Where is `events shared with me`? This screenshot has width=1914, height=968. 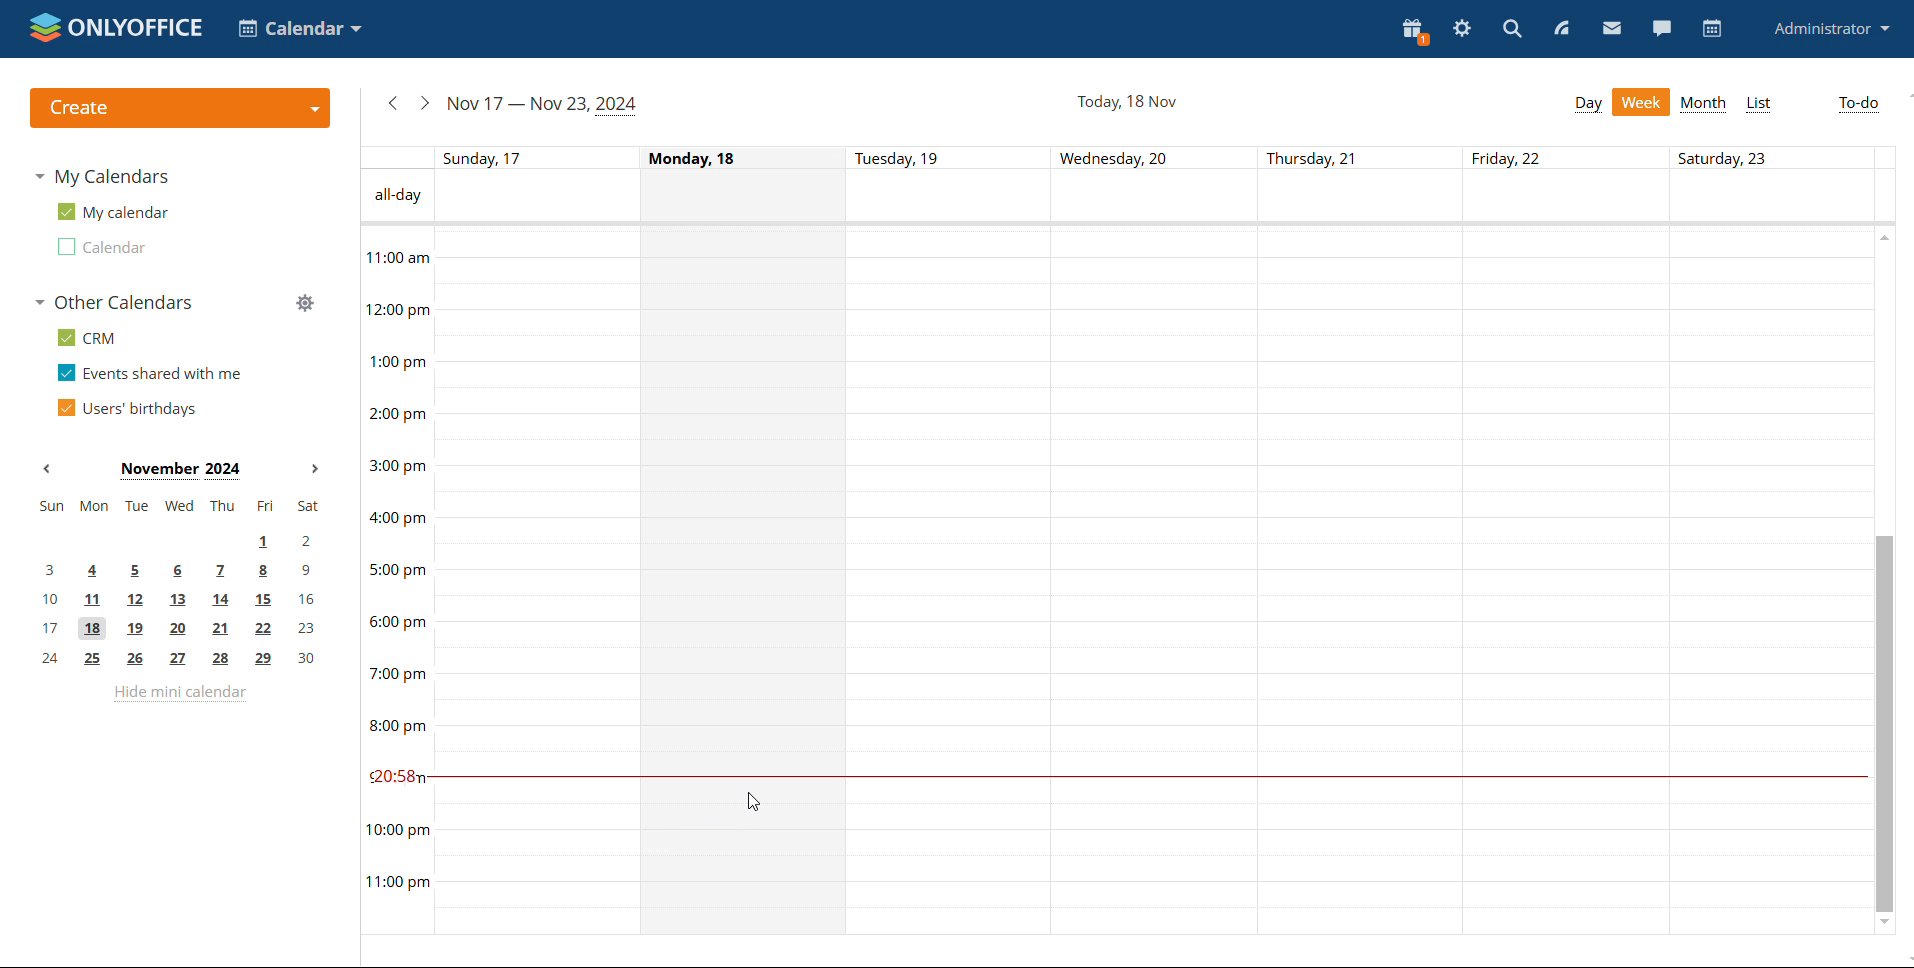
events shared with me is located at coordinates (148, 374).